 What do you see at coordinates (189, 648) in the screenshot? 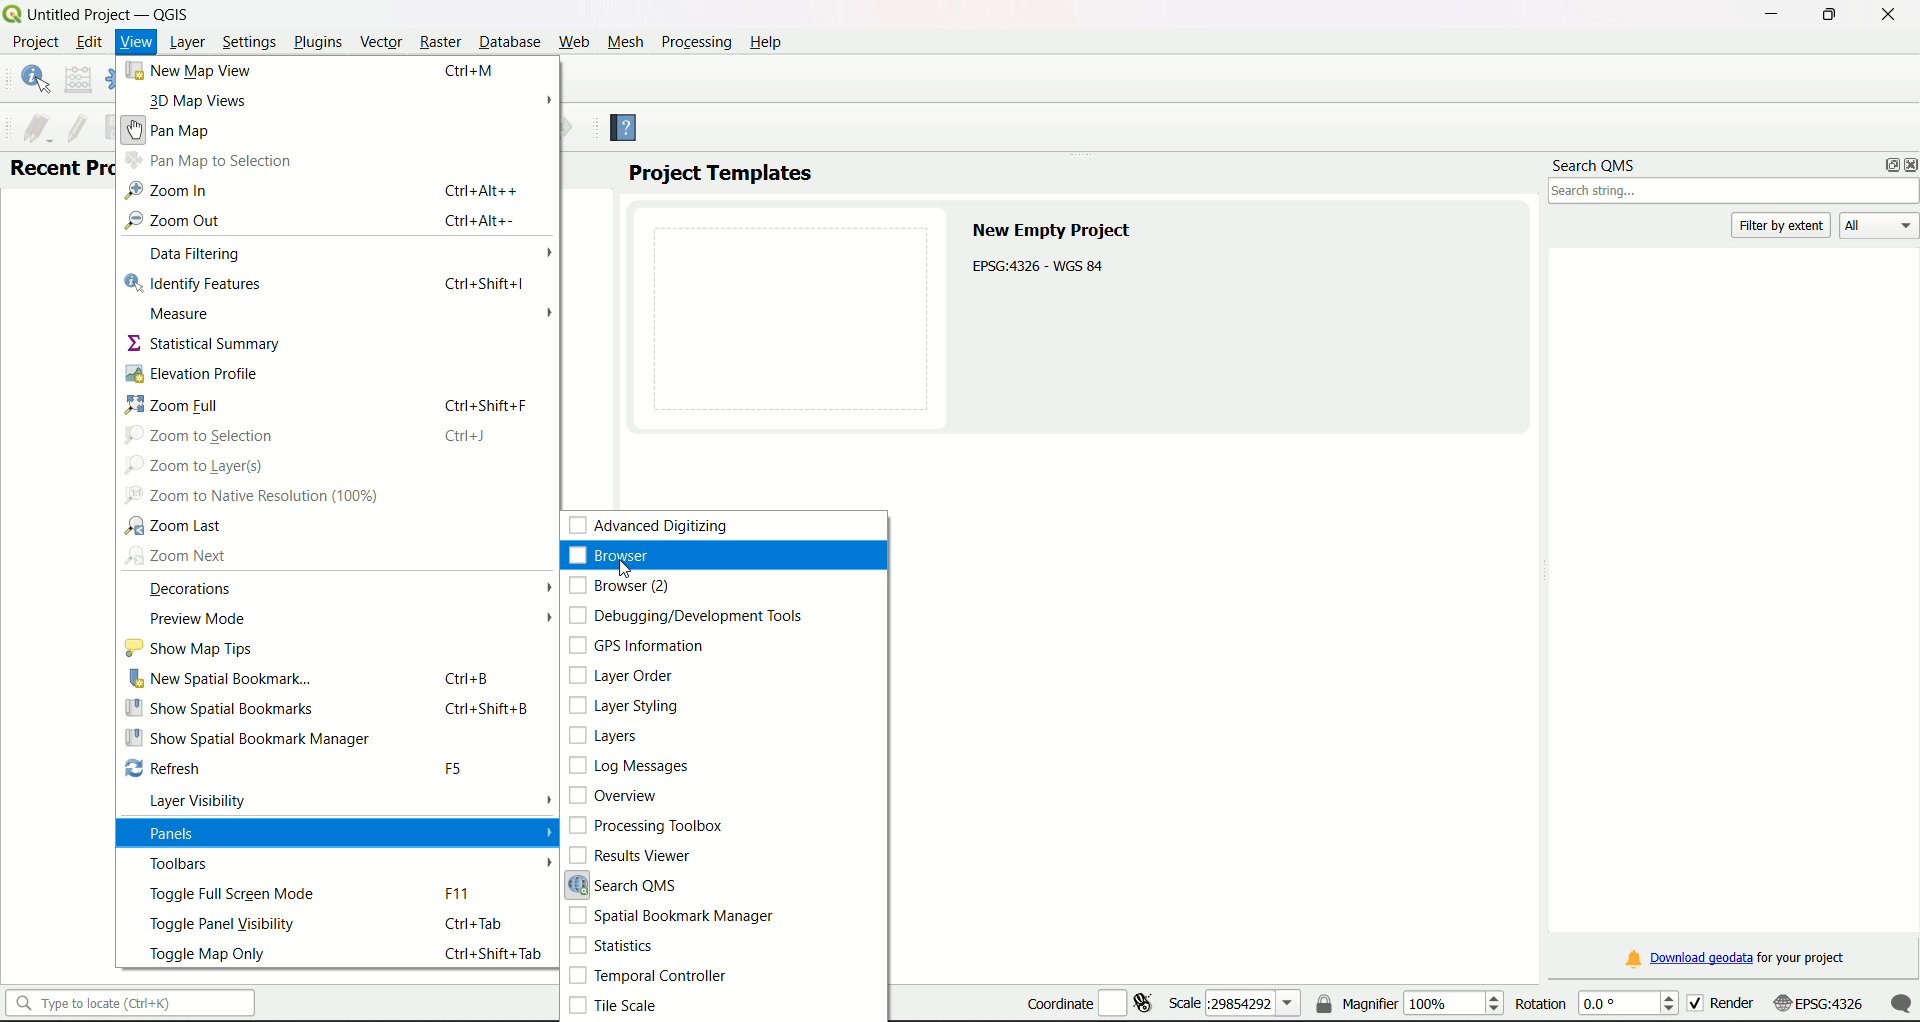
I see `show map tips` at bounding box center [189, 648].